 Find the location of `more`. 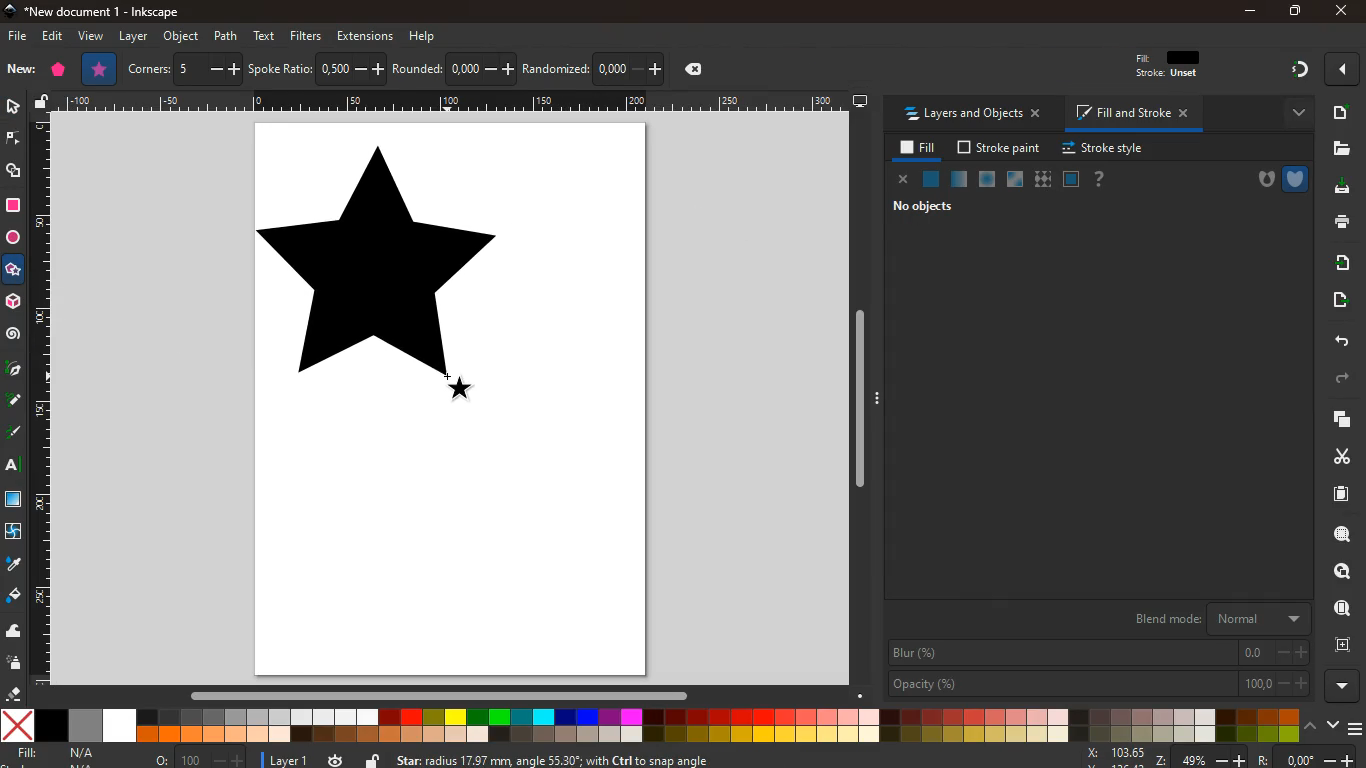

more is located at coordinates (1338, 687).